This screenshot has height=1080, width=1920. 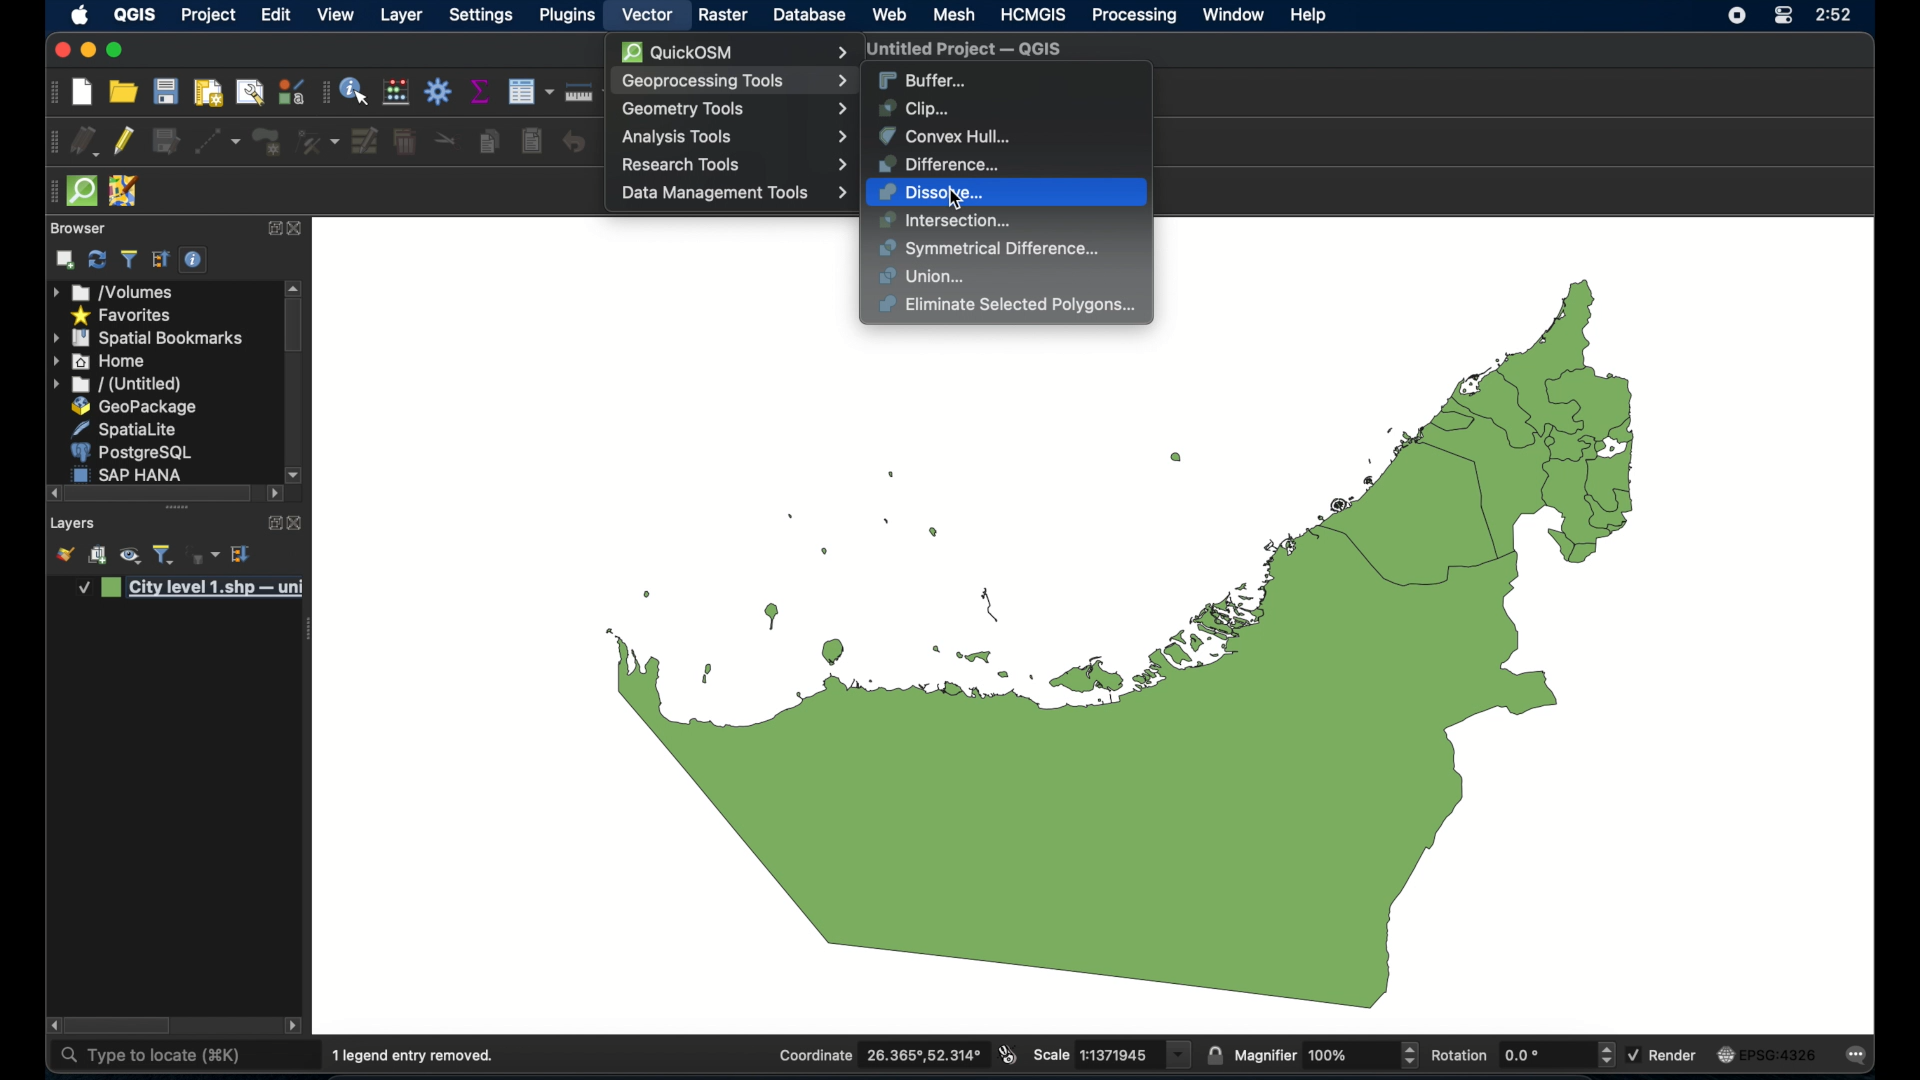 I want to click on view, so click(x=335, y=14).